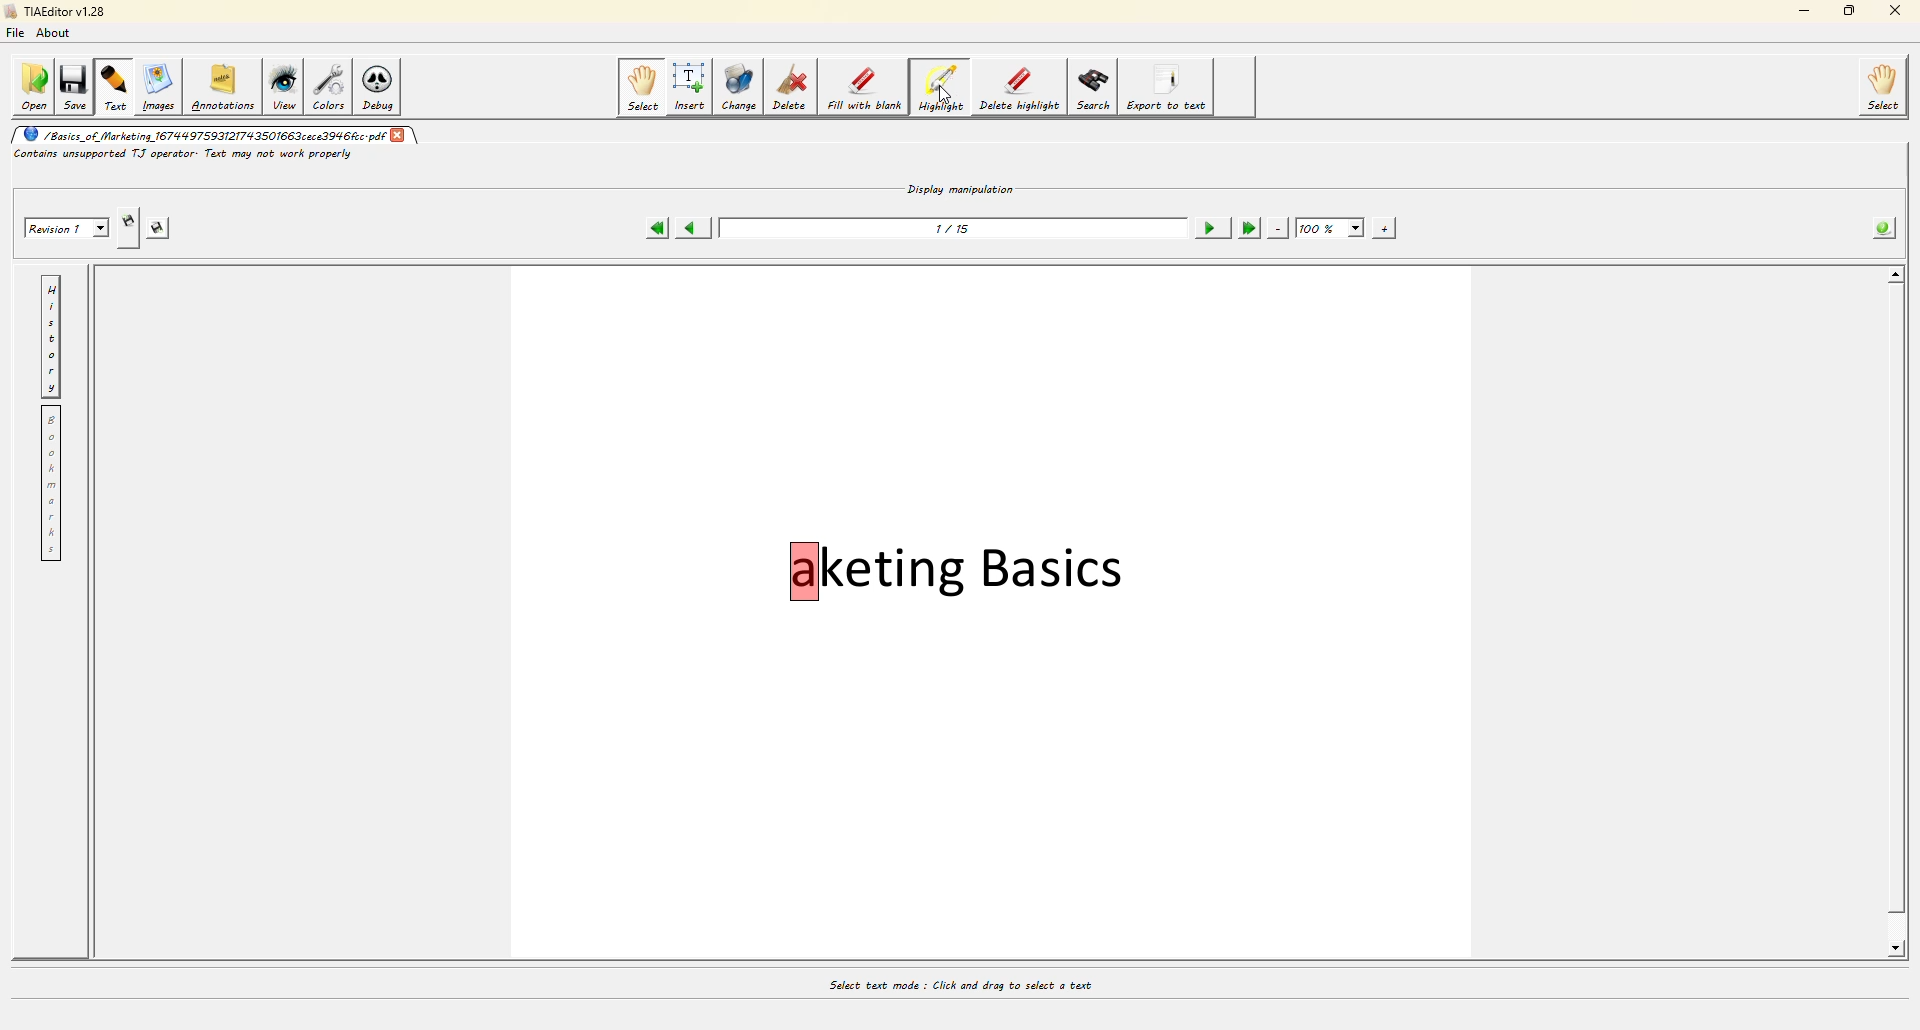  I want to click on 100%, so click(1329, 227).